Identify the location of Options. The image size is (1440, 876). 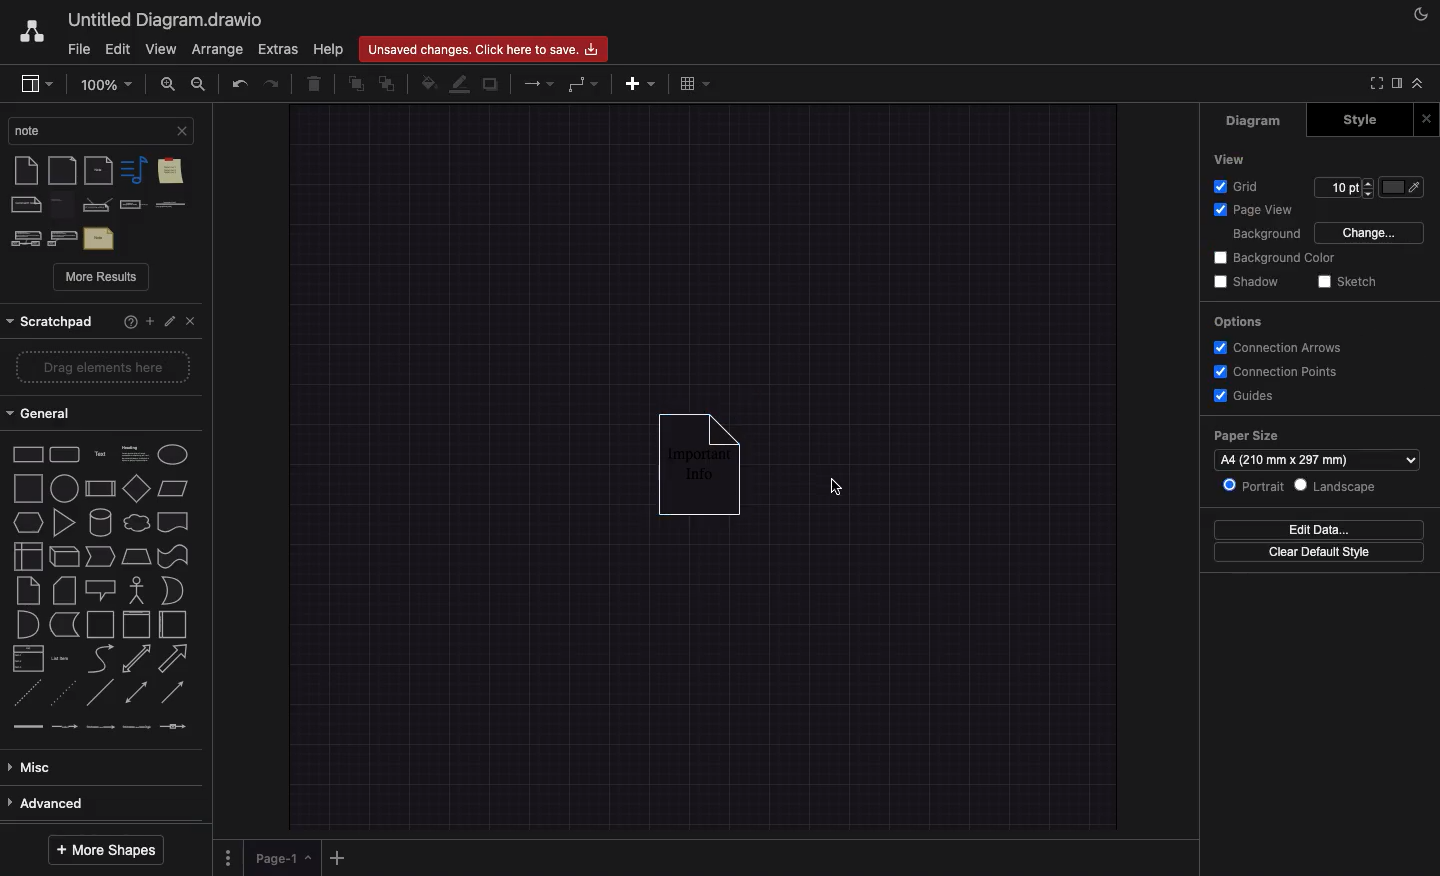
(228, 859).